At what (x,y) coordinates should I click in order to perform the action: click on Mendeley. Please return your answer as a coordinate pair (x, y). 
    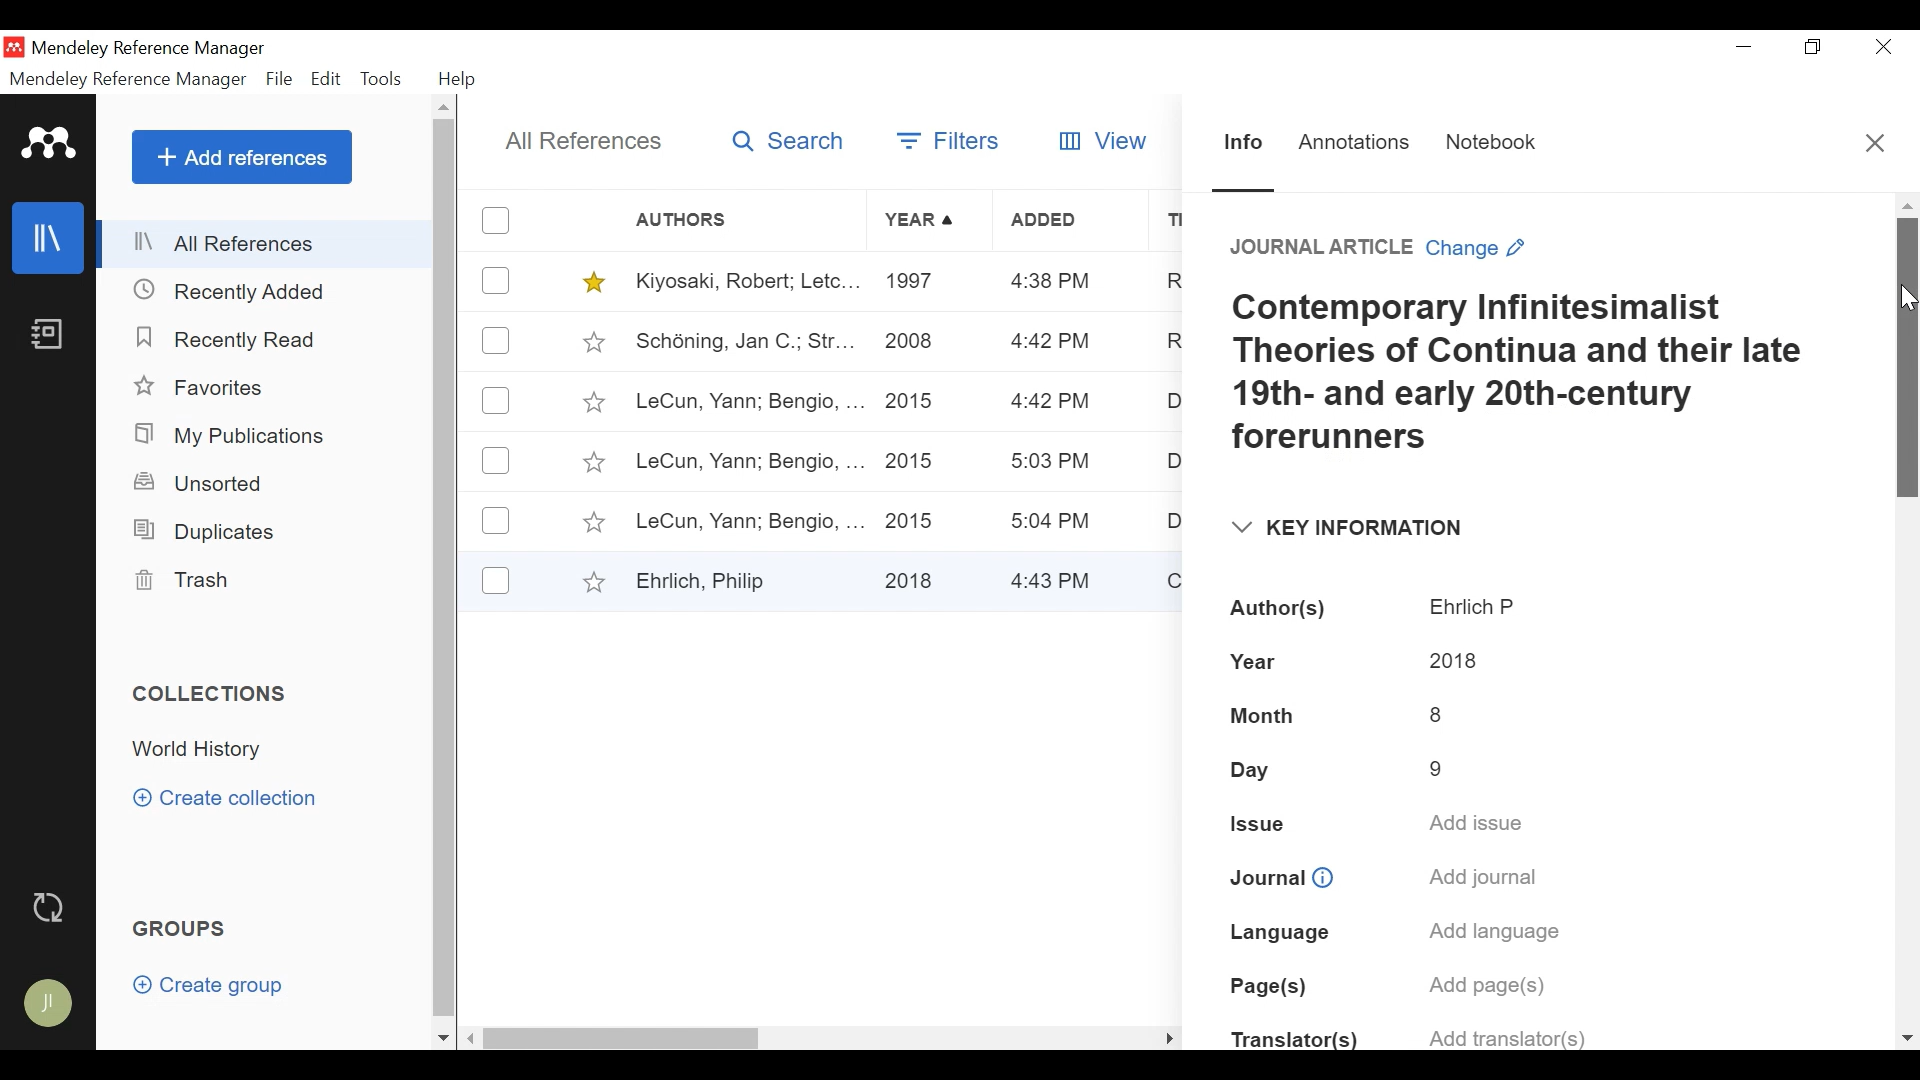
    Looking at the image, I should click on (50, 143).